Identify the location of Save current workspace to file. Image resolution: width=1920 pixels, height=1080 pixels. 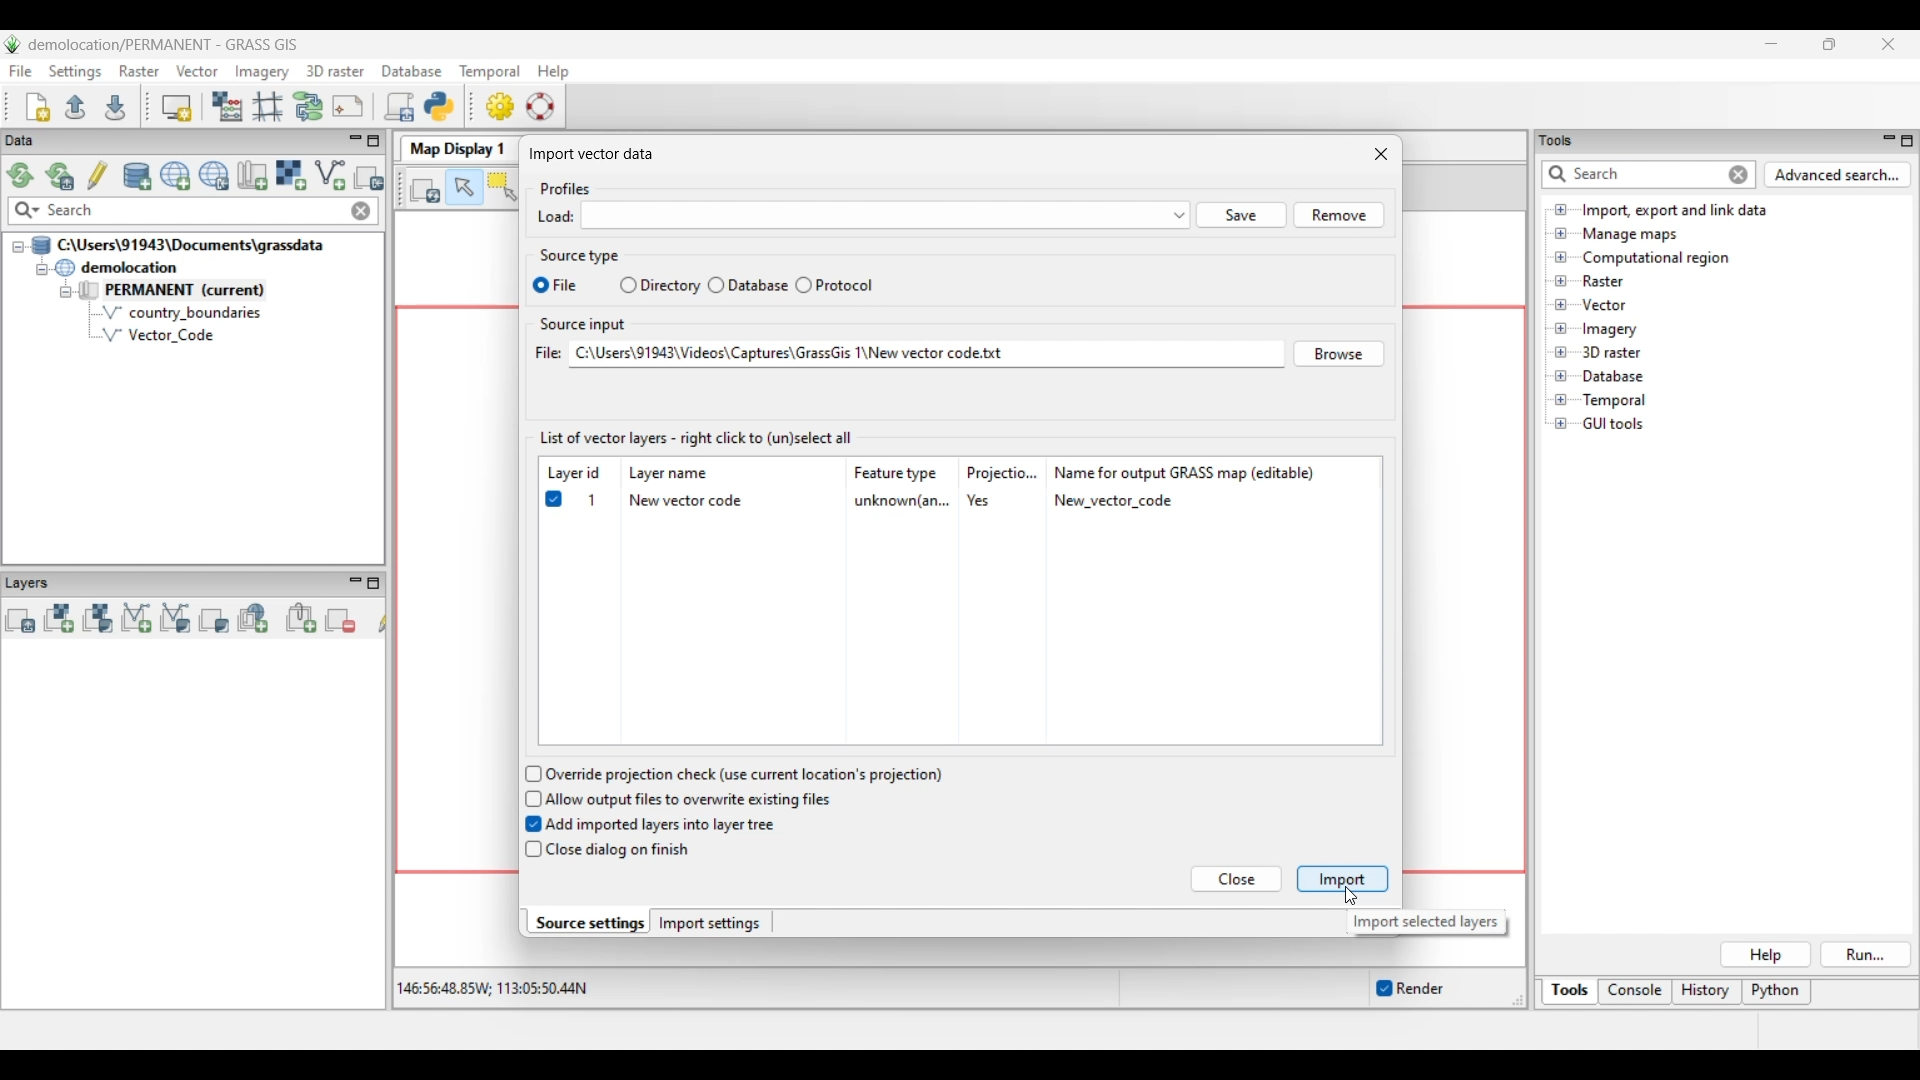
(115, 106).